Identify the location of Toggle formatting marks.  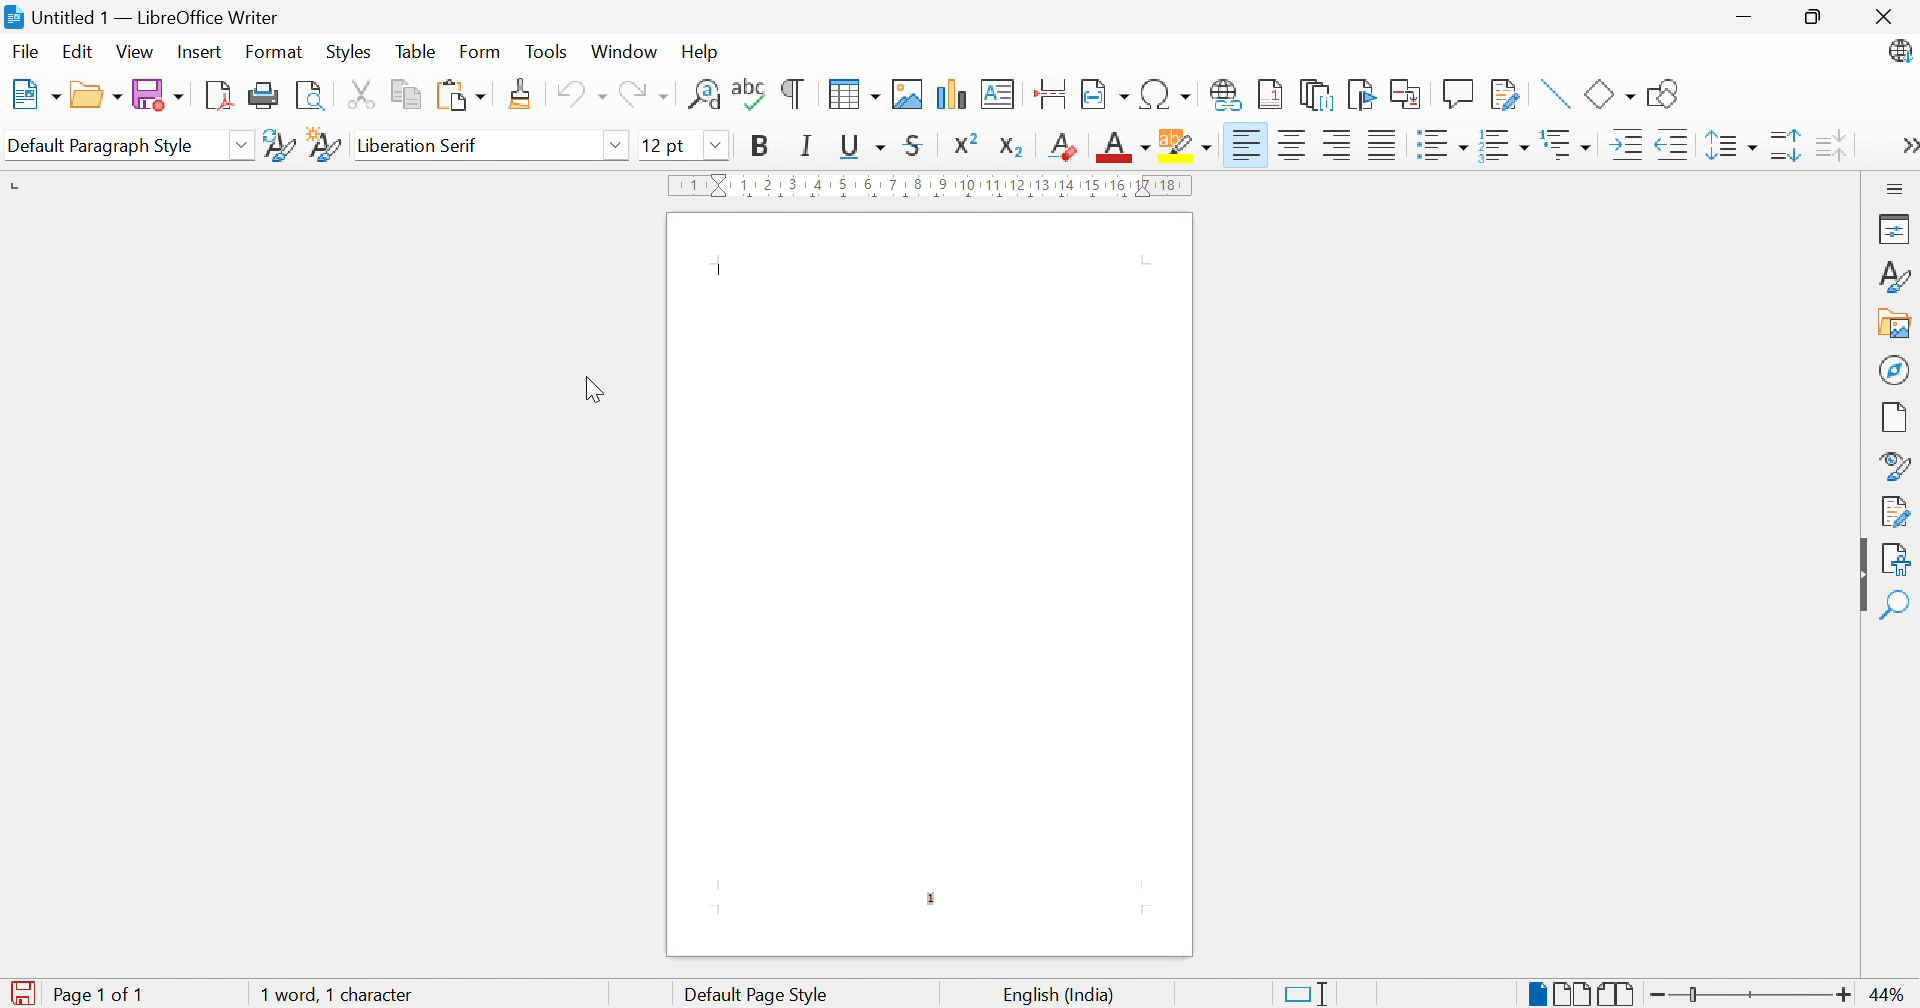
(793, 94).